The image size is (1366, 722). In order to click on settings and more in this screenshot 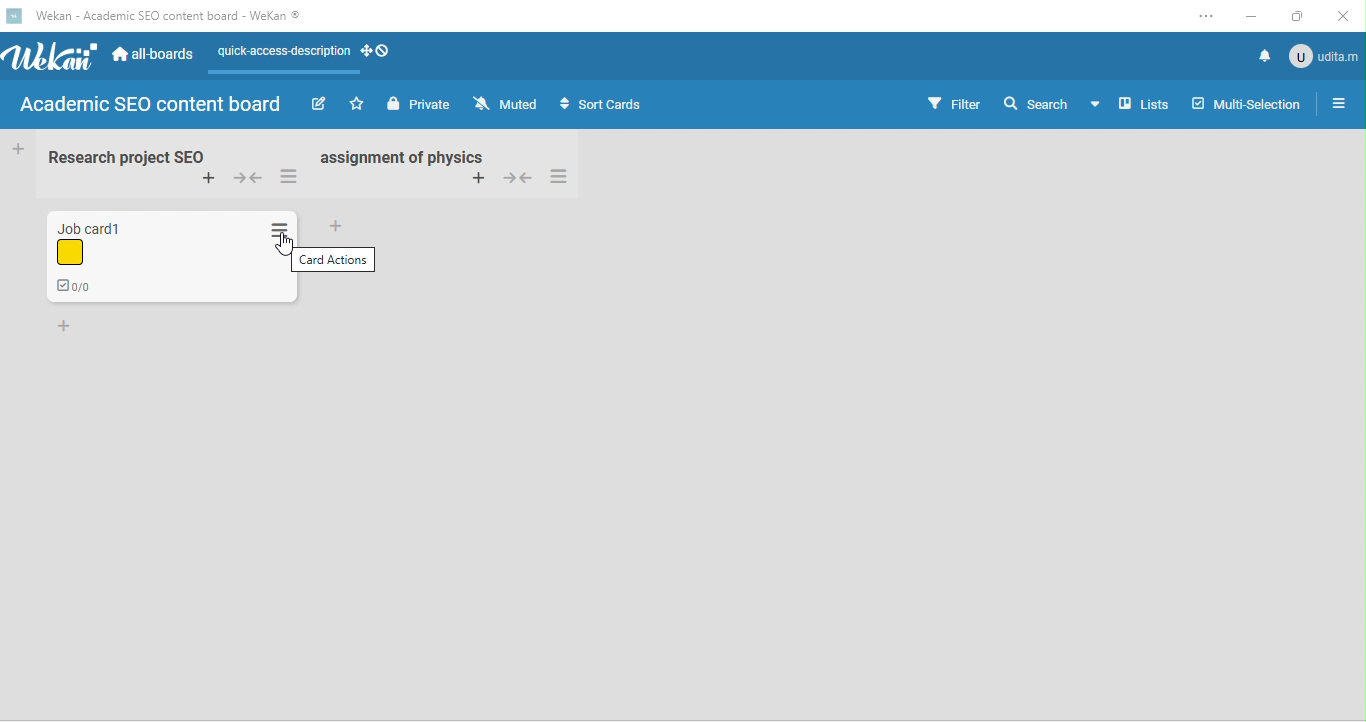, I will do `click(1205, 16)`.